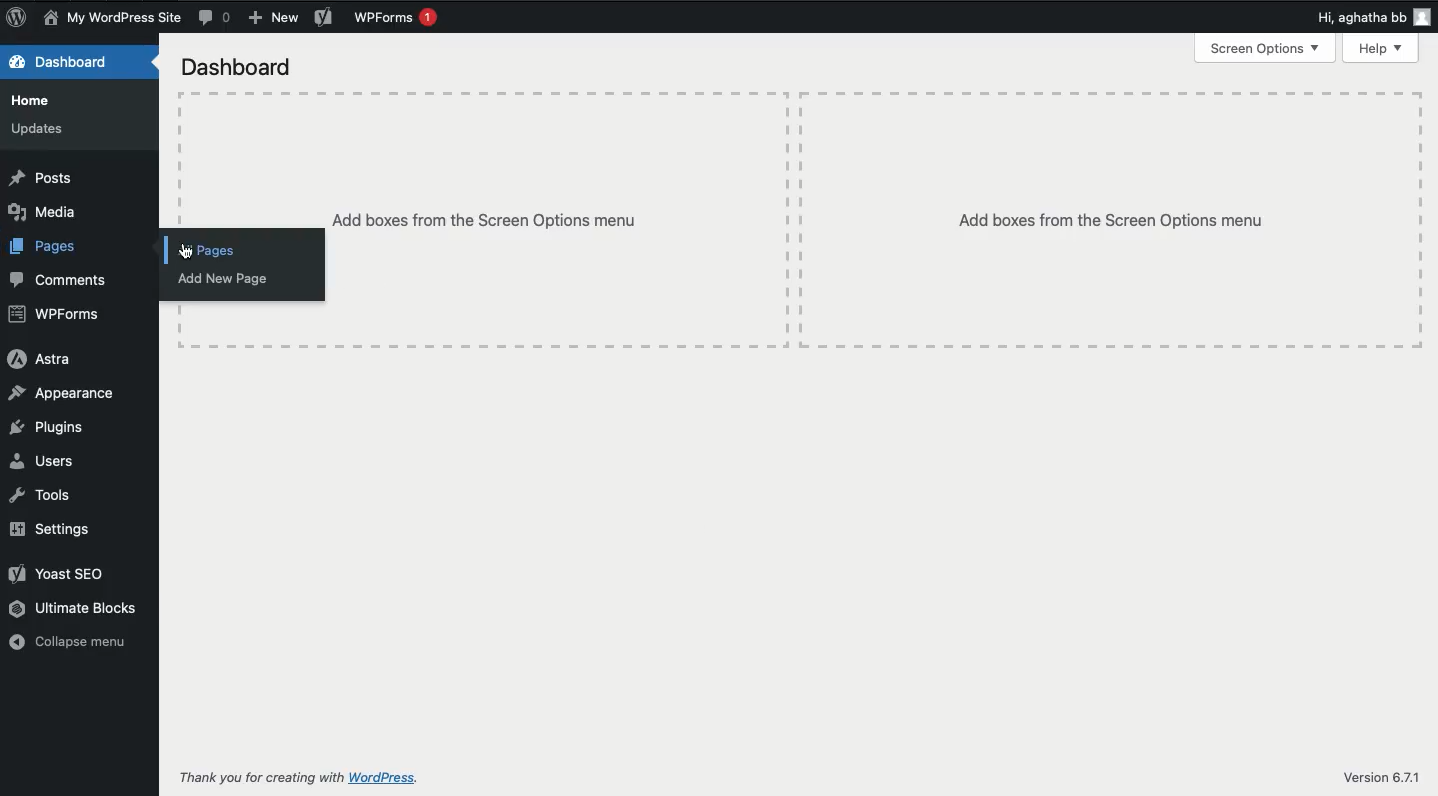  Describe the element at coordinates (45, 213) in the screenshot. I see `Media` at that location.